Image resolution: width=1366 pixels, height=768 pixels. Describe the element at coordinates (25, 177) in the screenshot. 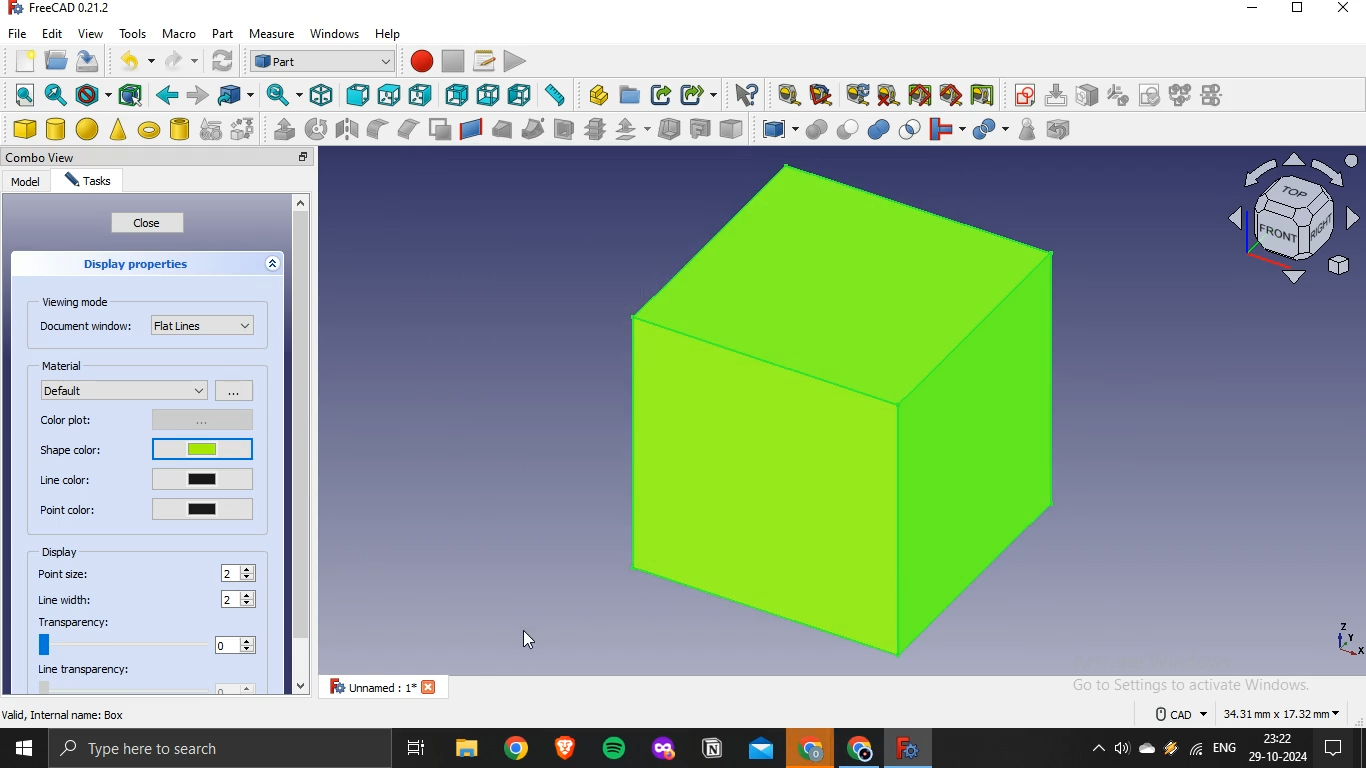

I see `model` at that location.